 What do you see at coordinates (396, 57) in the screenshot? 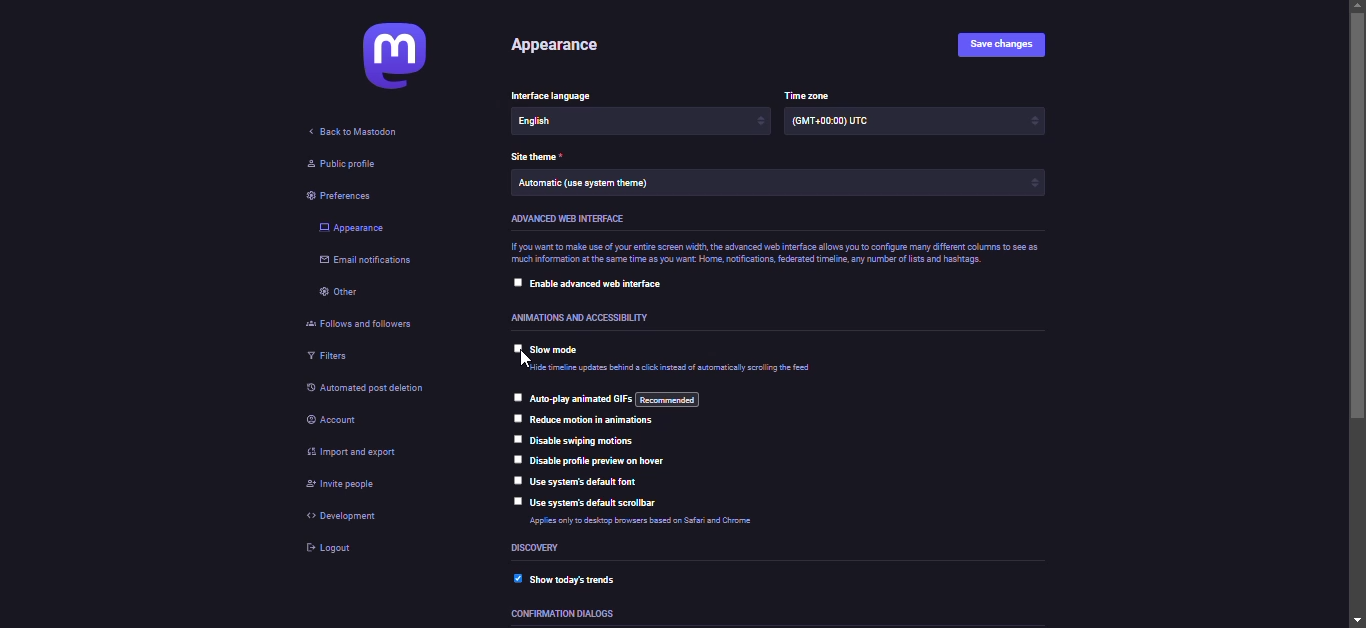
I see `mastodon` at bounding box center [396, 57].